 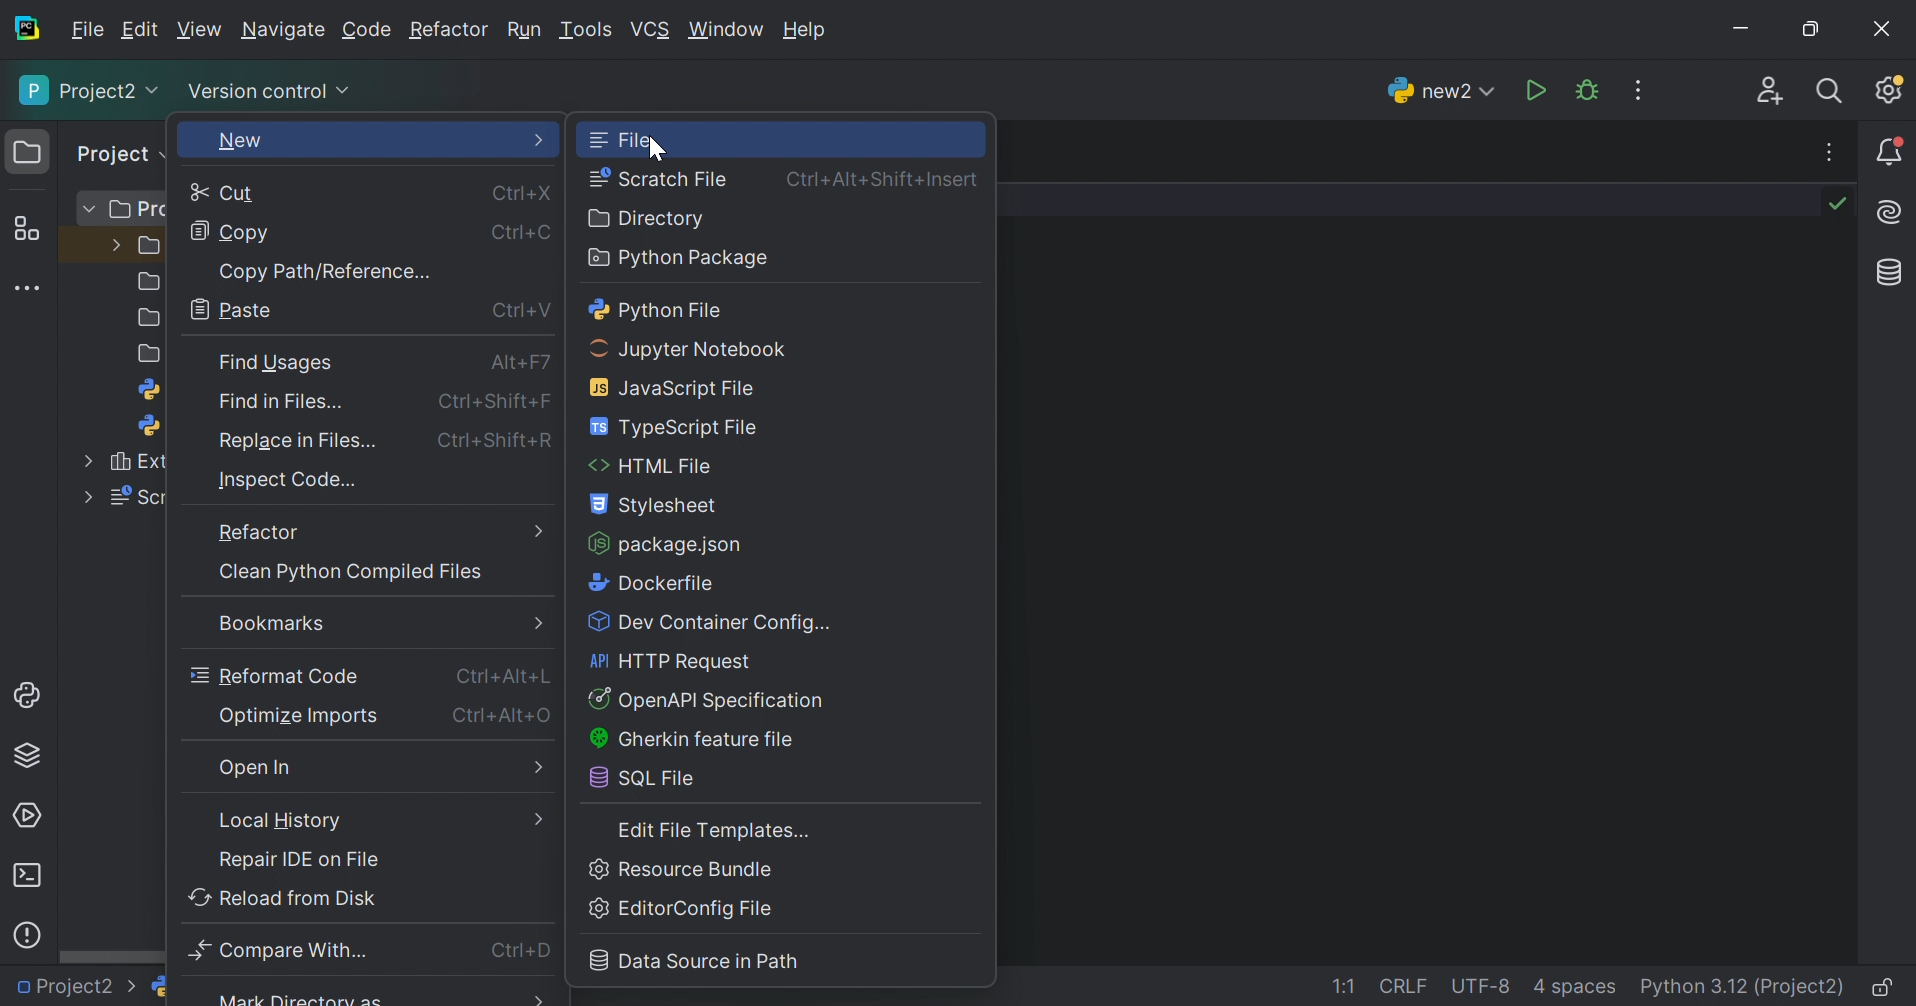 I want to click on Debug, so click(x=1587, y=90).